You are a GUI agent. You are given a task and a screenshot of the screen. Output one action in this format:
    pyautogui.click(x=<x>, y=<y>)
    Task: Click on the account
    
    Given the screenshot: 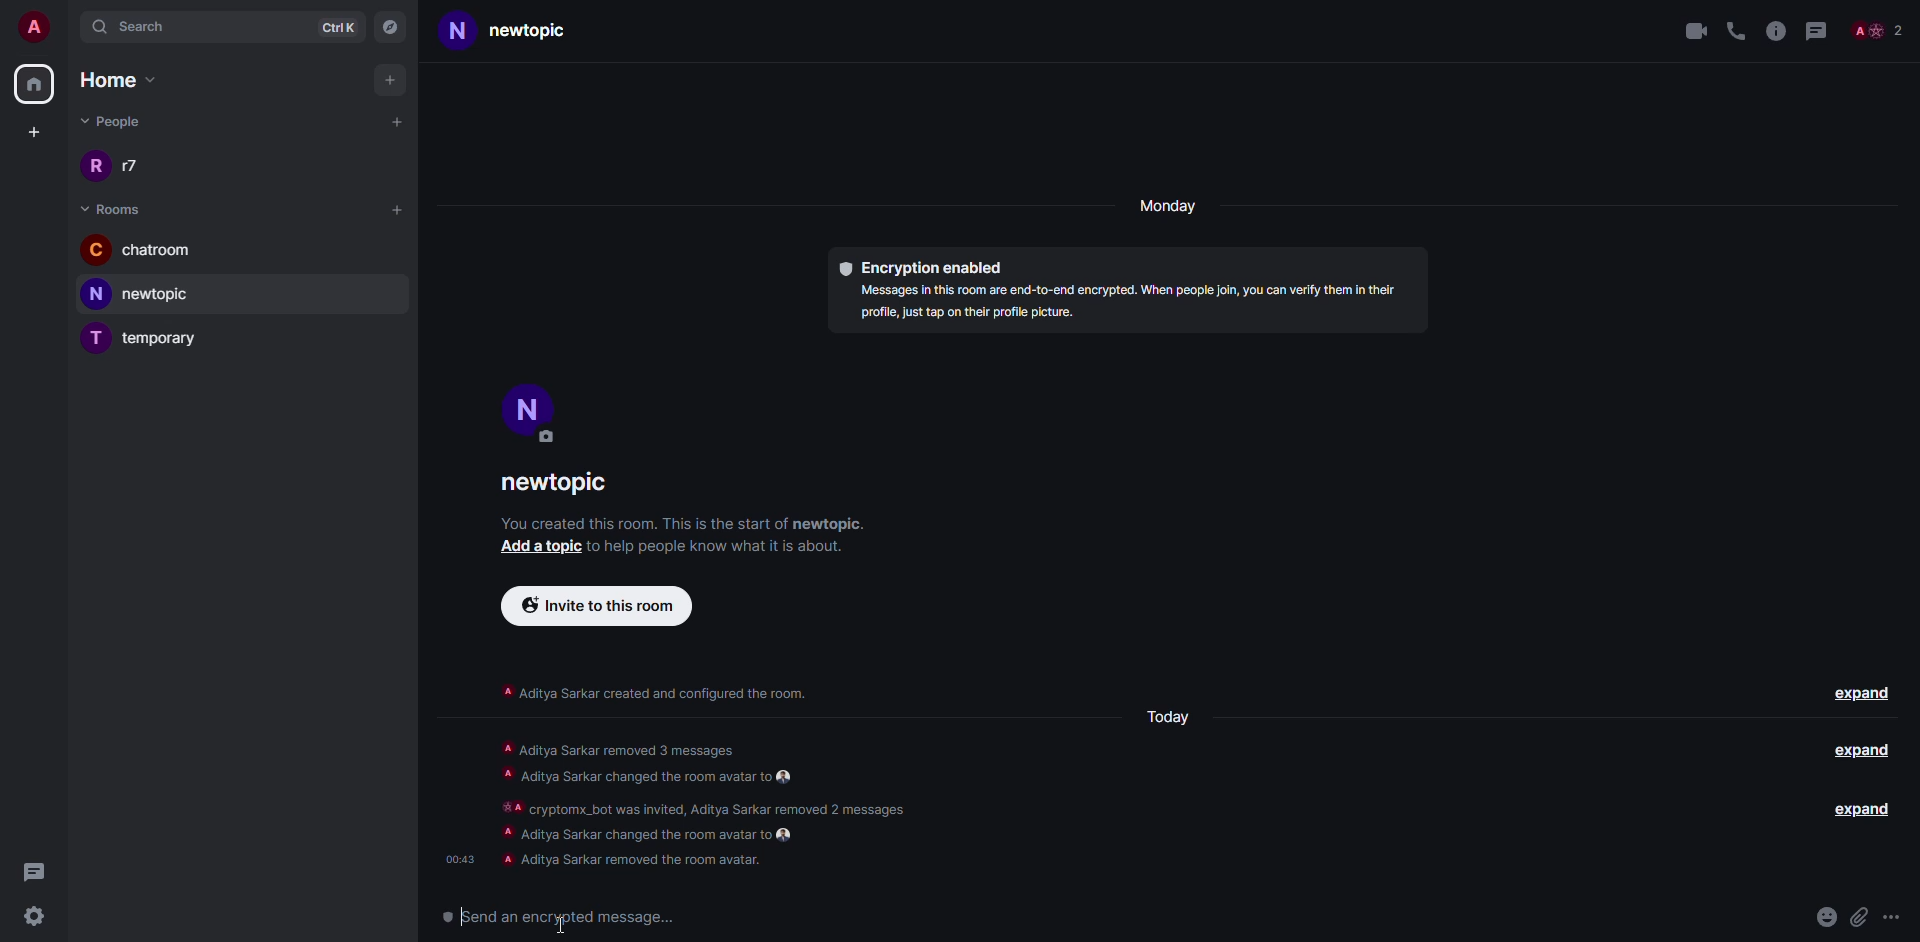 What is the action you would take?
    pyautogui.click(x=36, y=24)
    